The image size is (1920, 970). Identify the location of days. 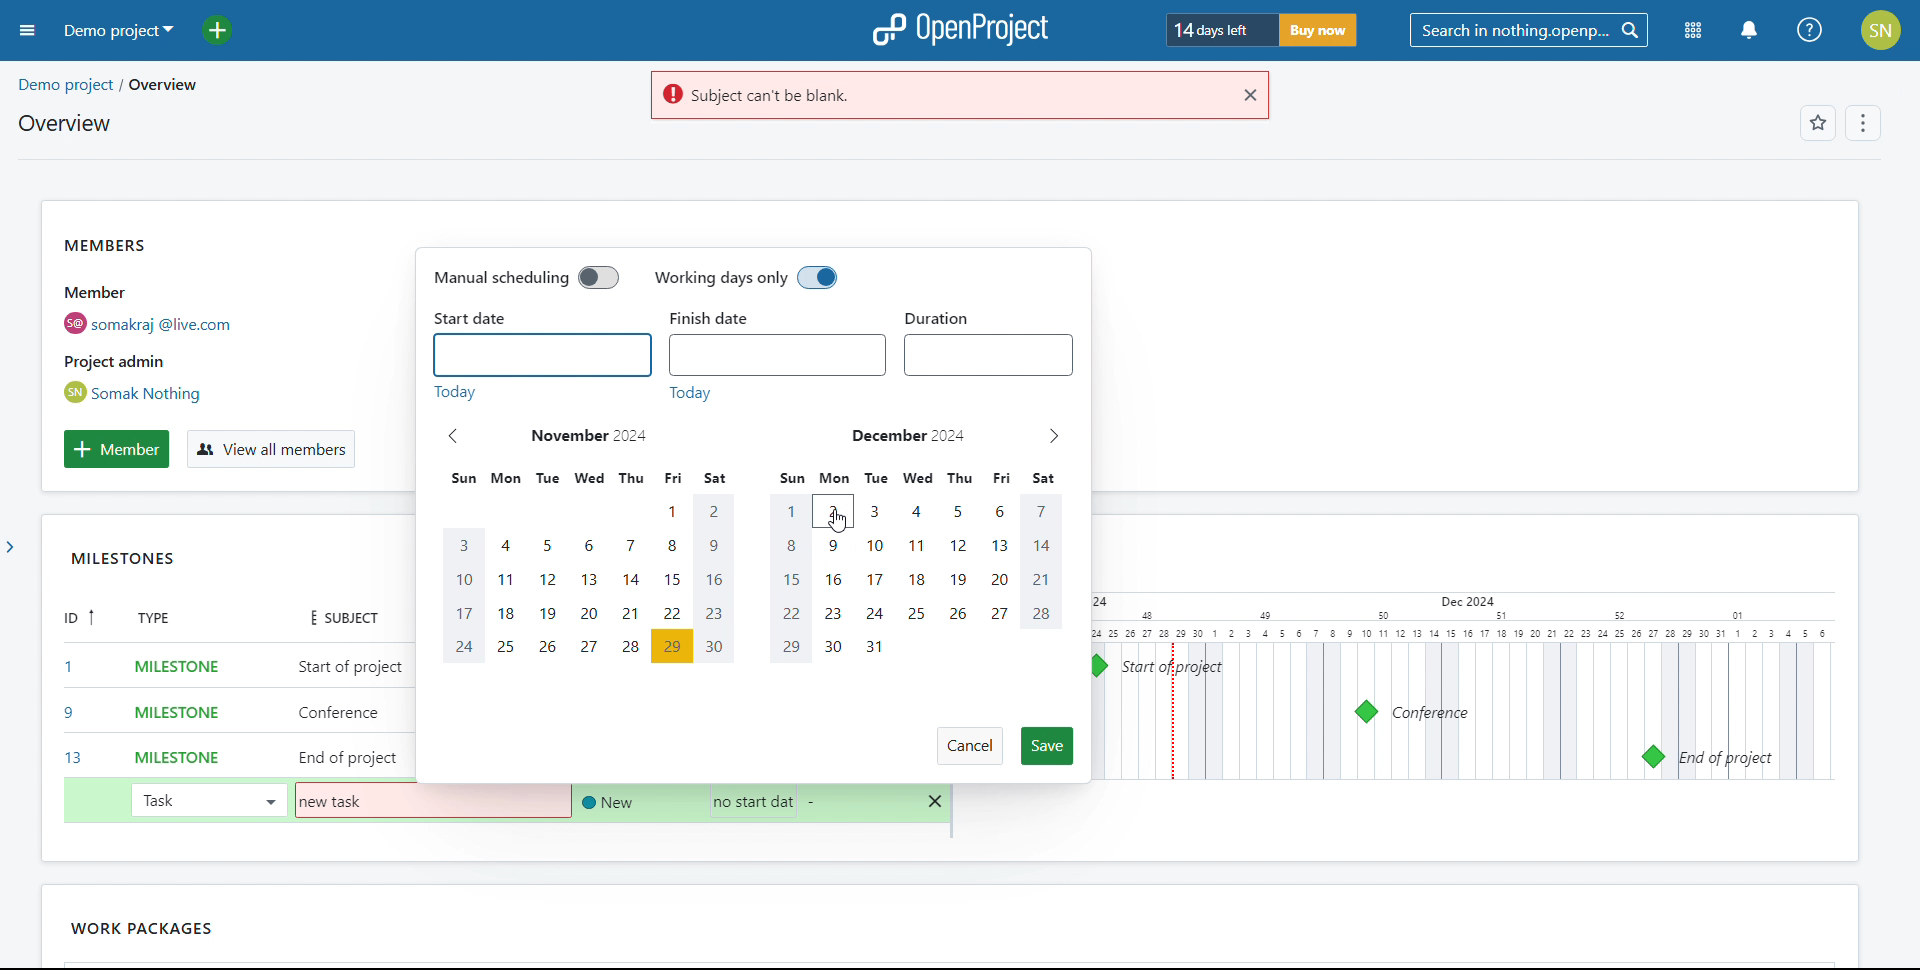
(750, 479).